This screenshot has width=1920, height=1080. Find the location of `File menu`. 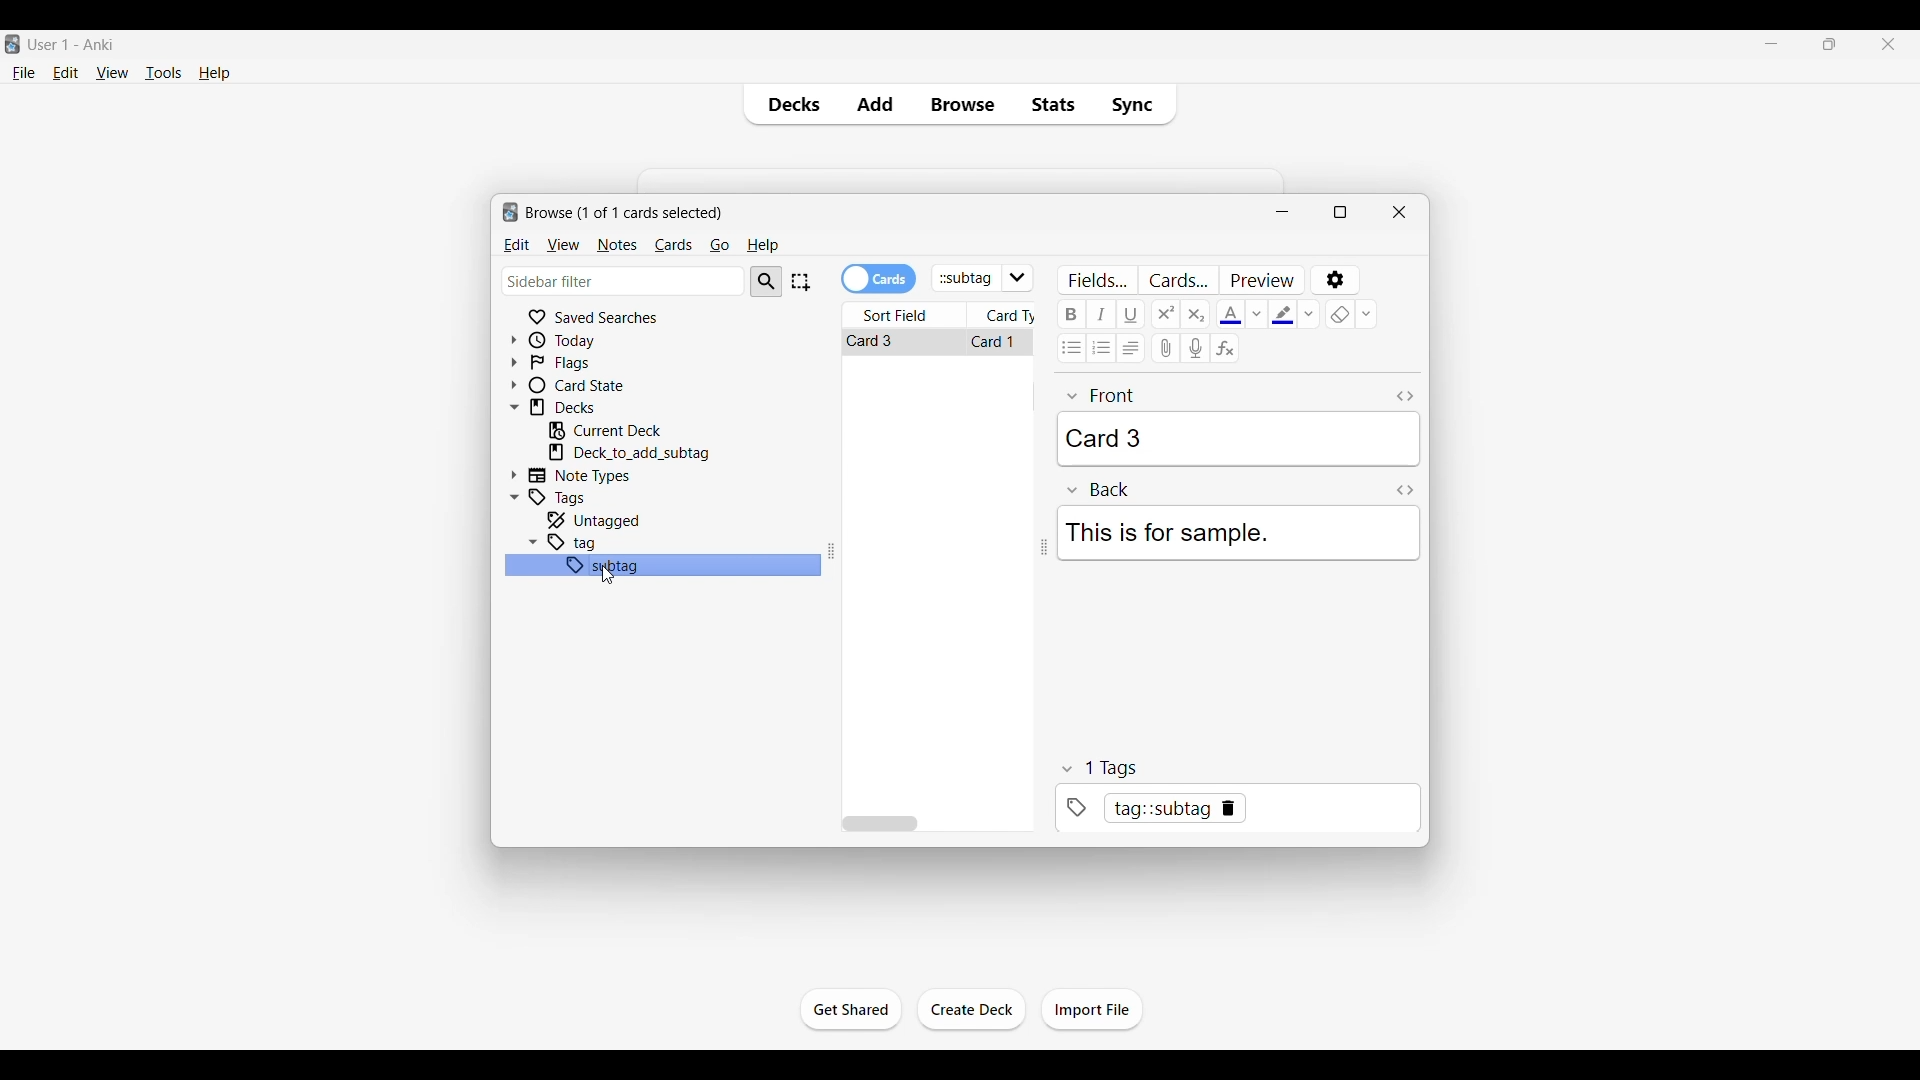

File menu is located at coordinates (24, 73).